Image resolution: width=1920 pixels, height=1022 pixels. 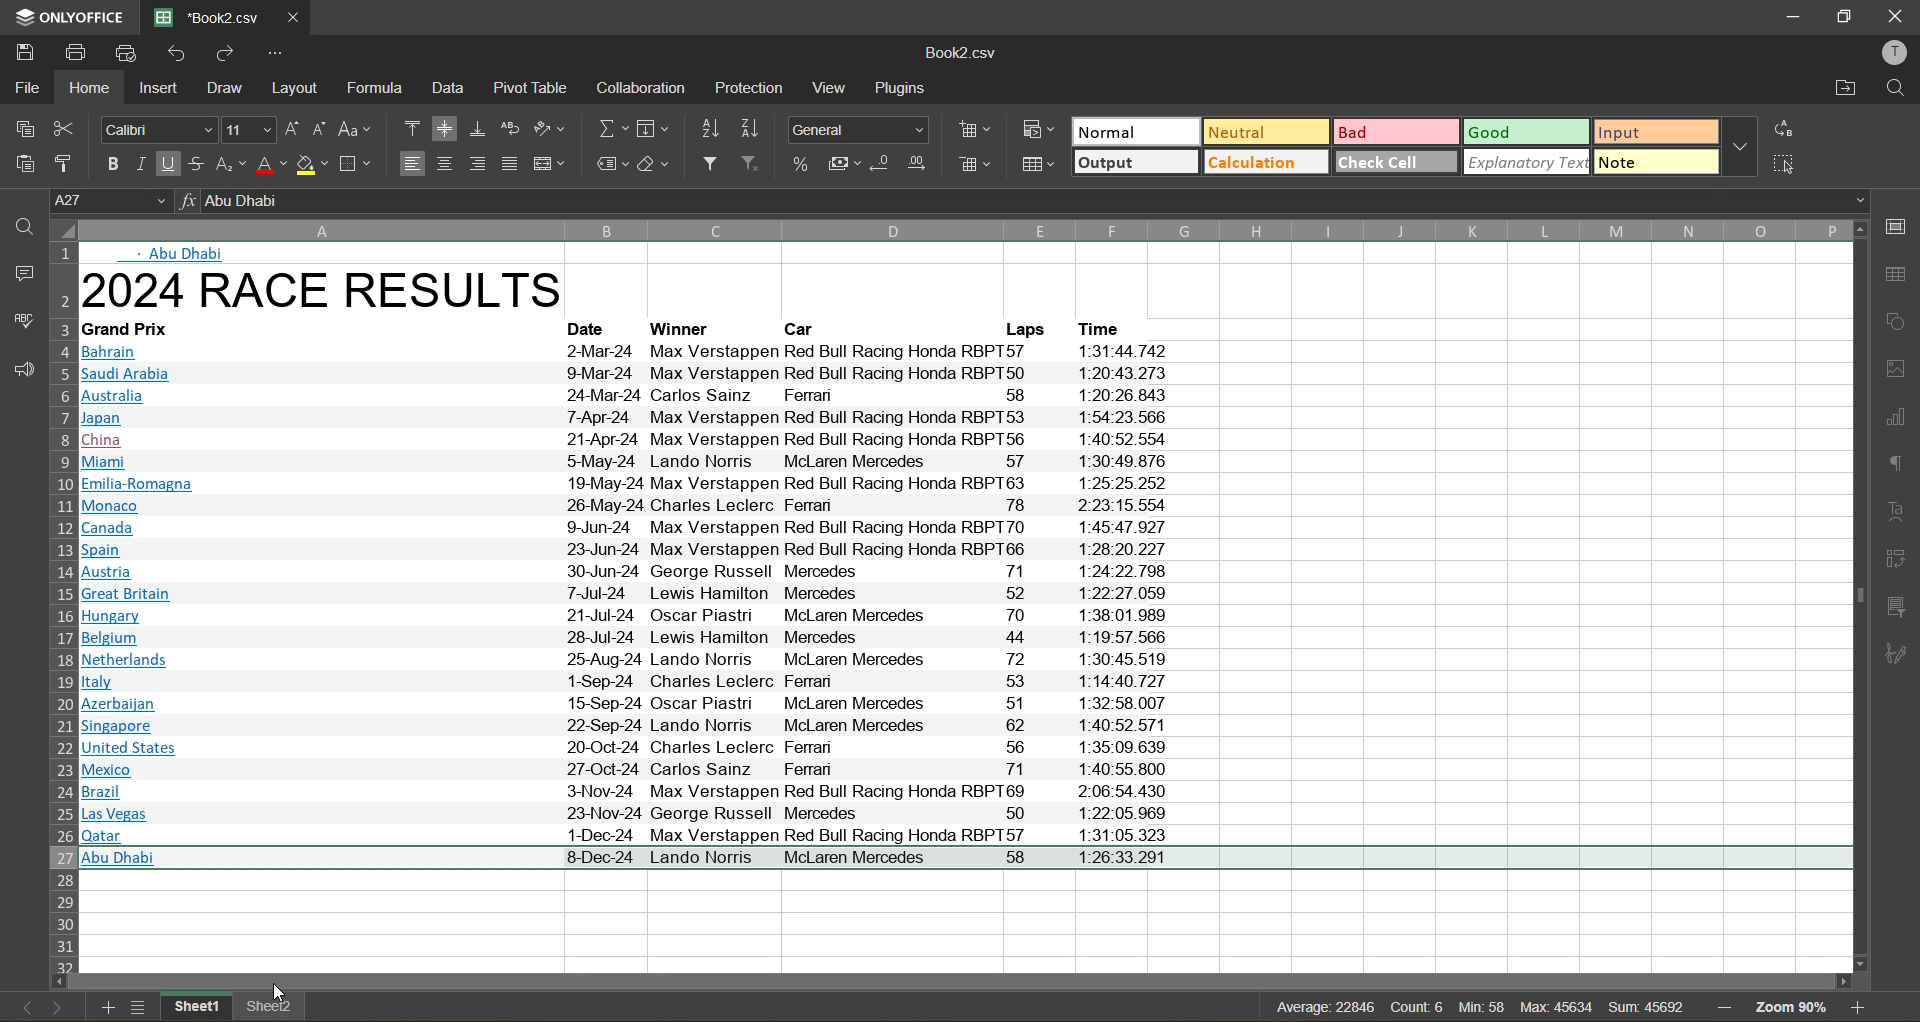 What do you see at coordinates (140, 163) in the screenshot?
I see `italic` at bounding box center [140, 163].